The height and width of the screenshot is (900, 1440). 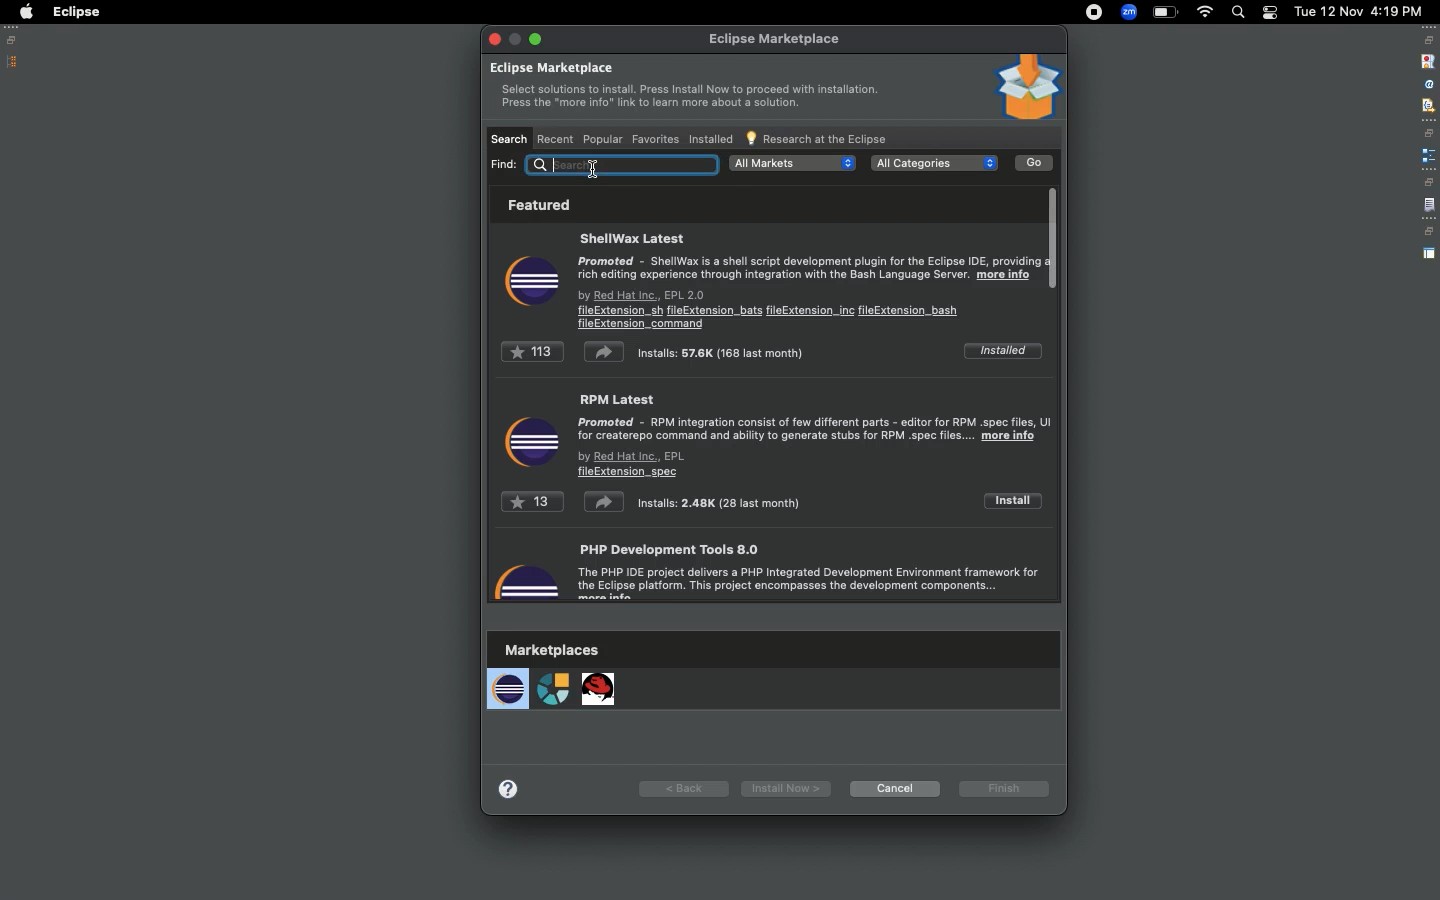 What do you see at coordinates (509, 138) in the screenshot?
I see `Search` at bounding box center [509, 138].